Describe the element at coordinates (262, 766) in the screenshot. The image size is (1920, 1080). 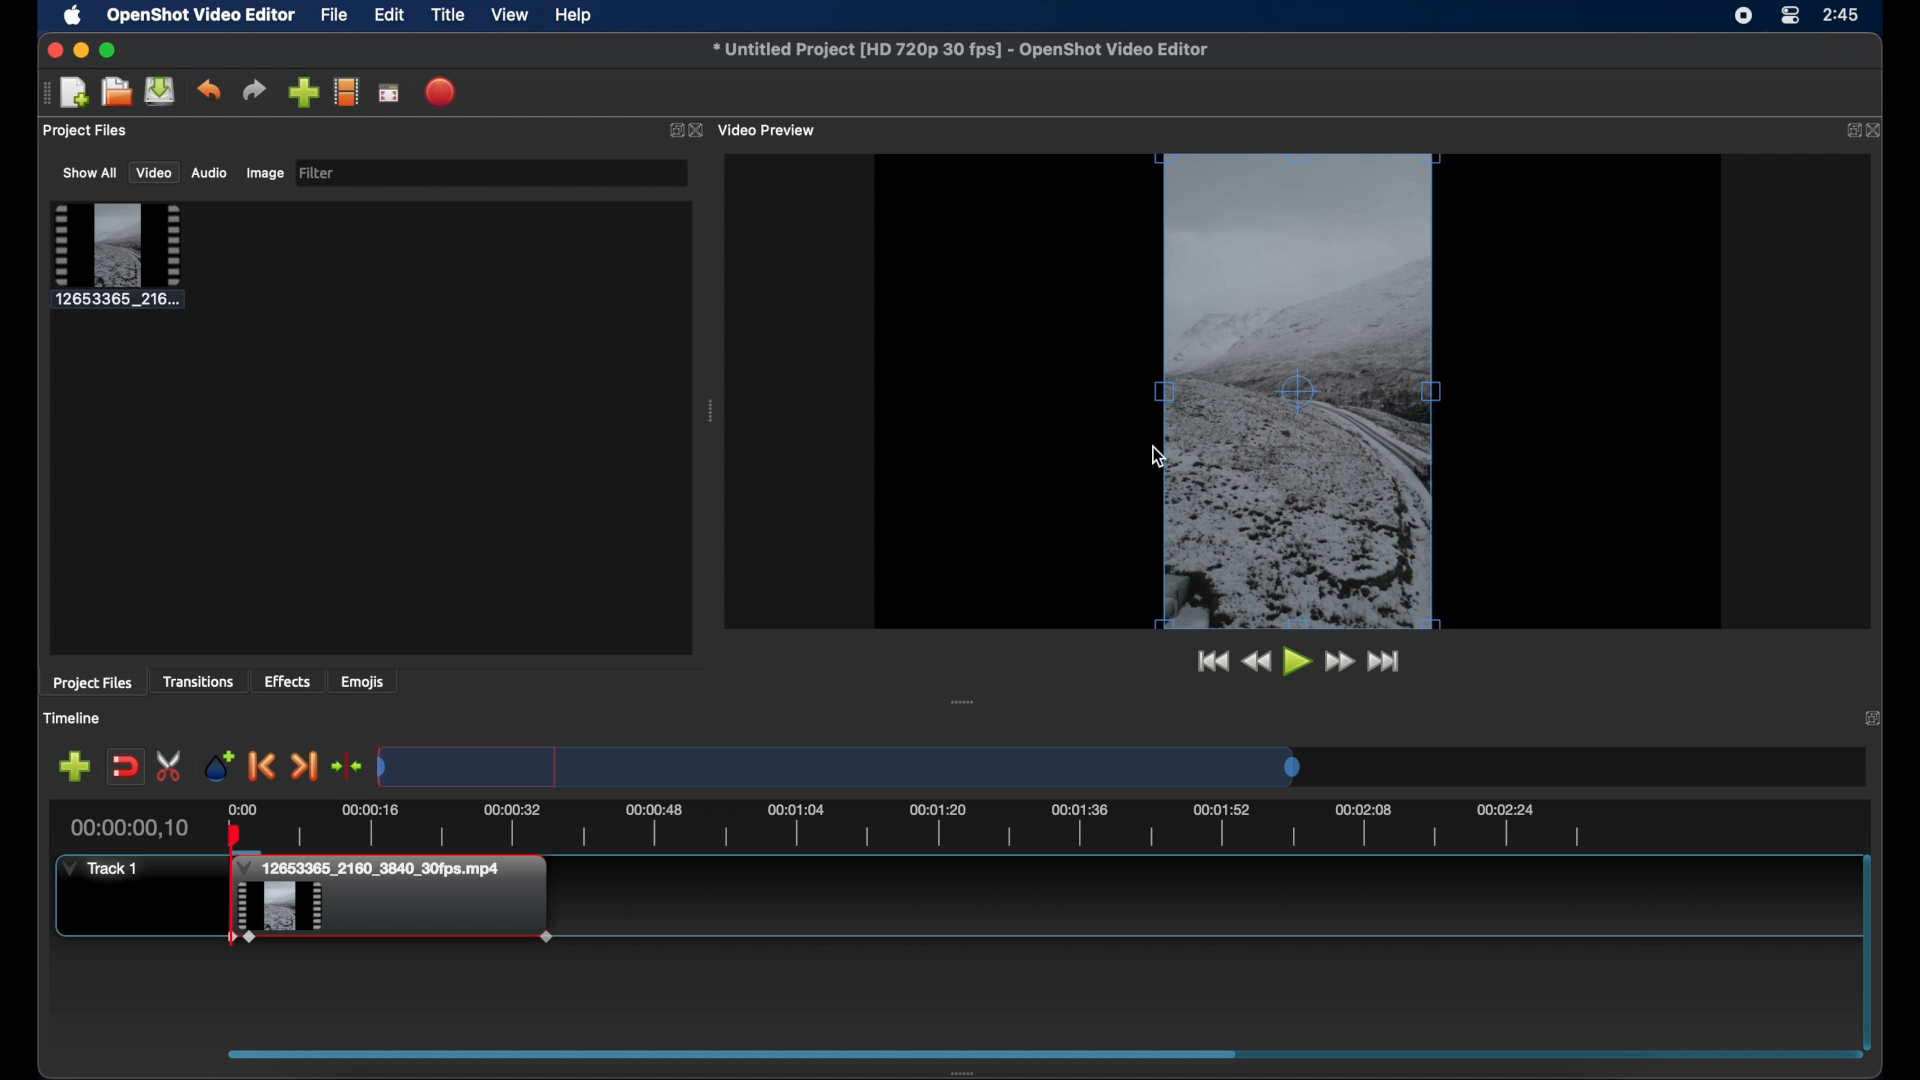
I see `previous marker` at that location.